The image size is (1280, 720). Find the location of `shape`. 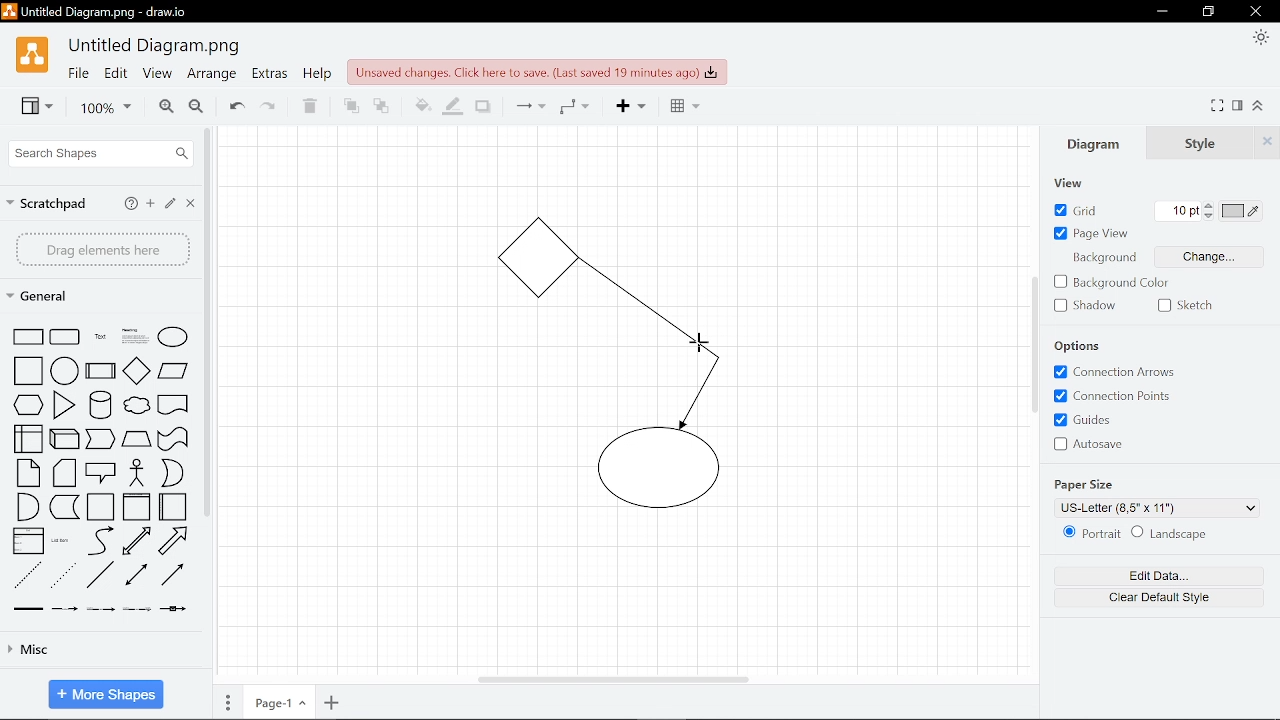

shape is located at coordinates (29, 406).